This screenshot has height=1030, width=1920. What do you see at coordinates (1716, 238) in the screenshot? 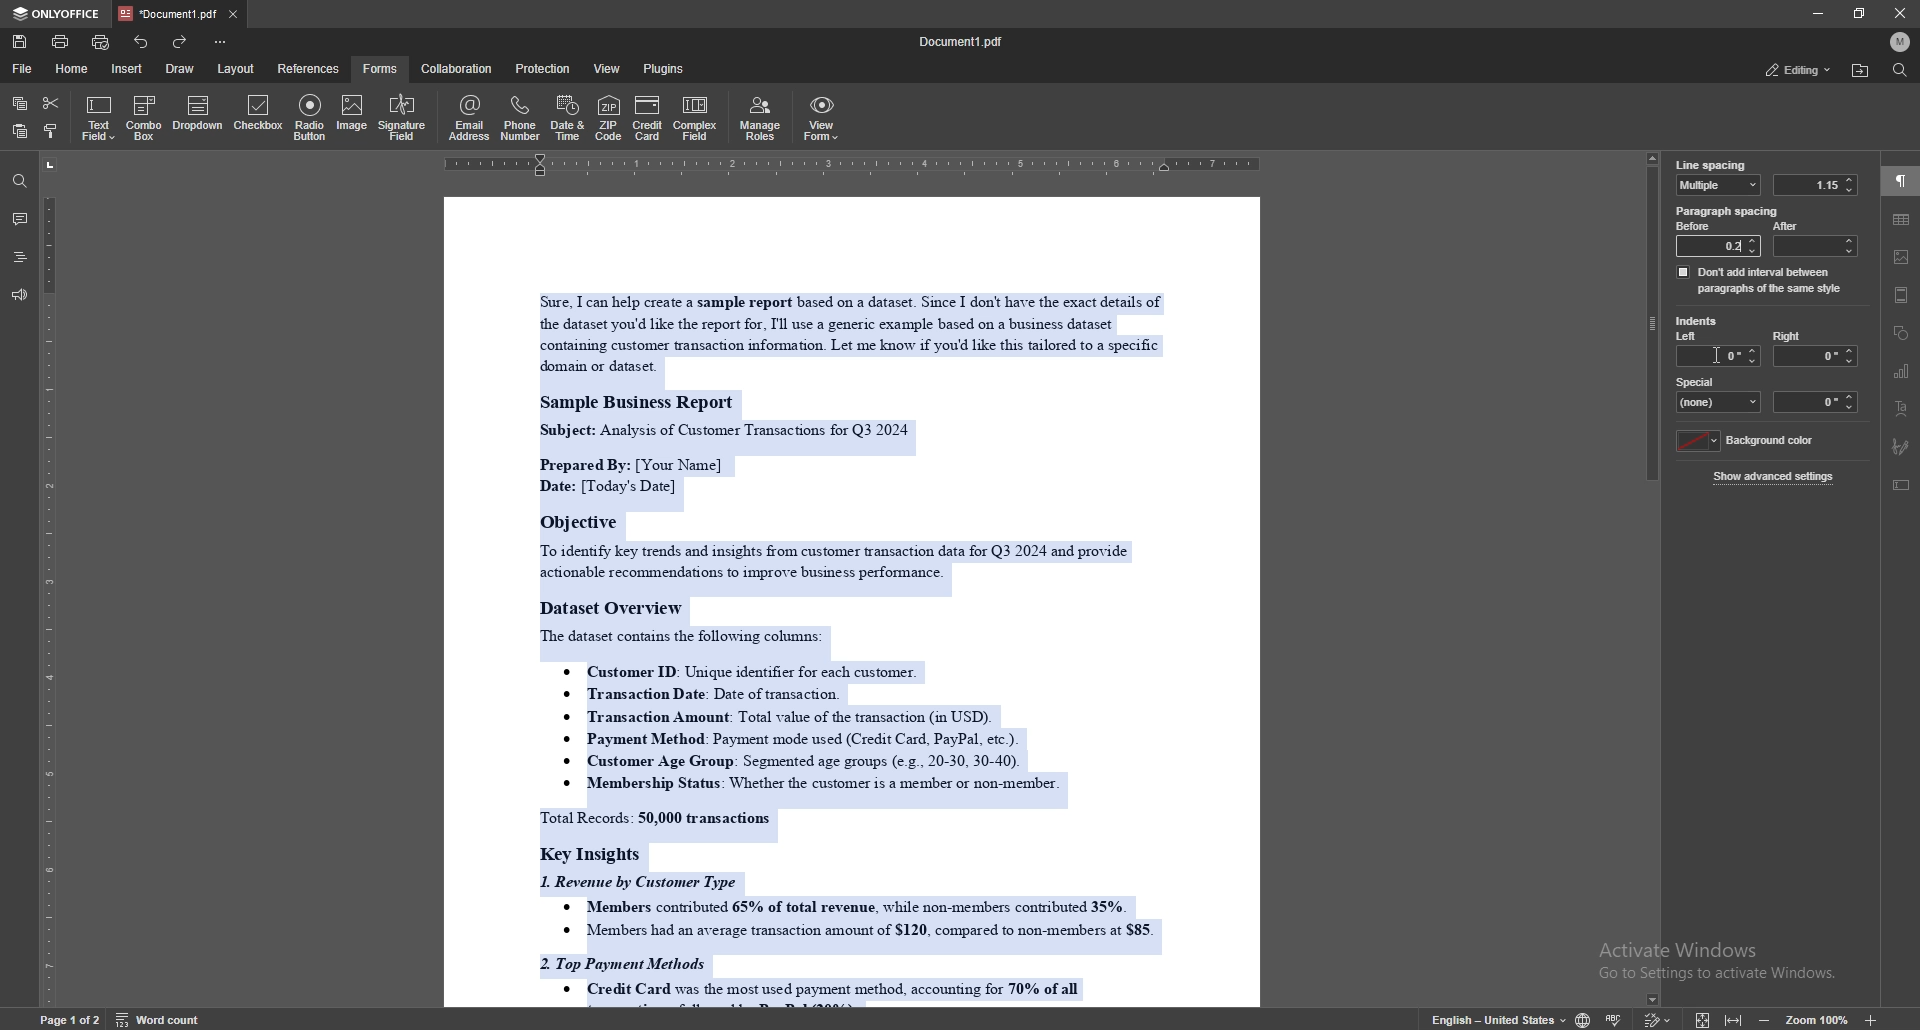
I see `before: 0.2` at bounding box center [1716, 238].